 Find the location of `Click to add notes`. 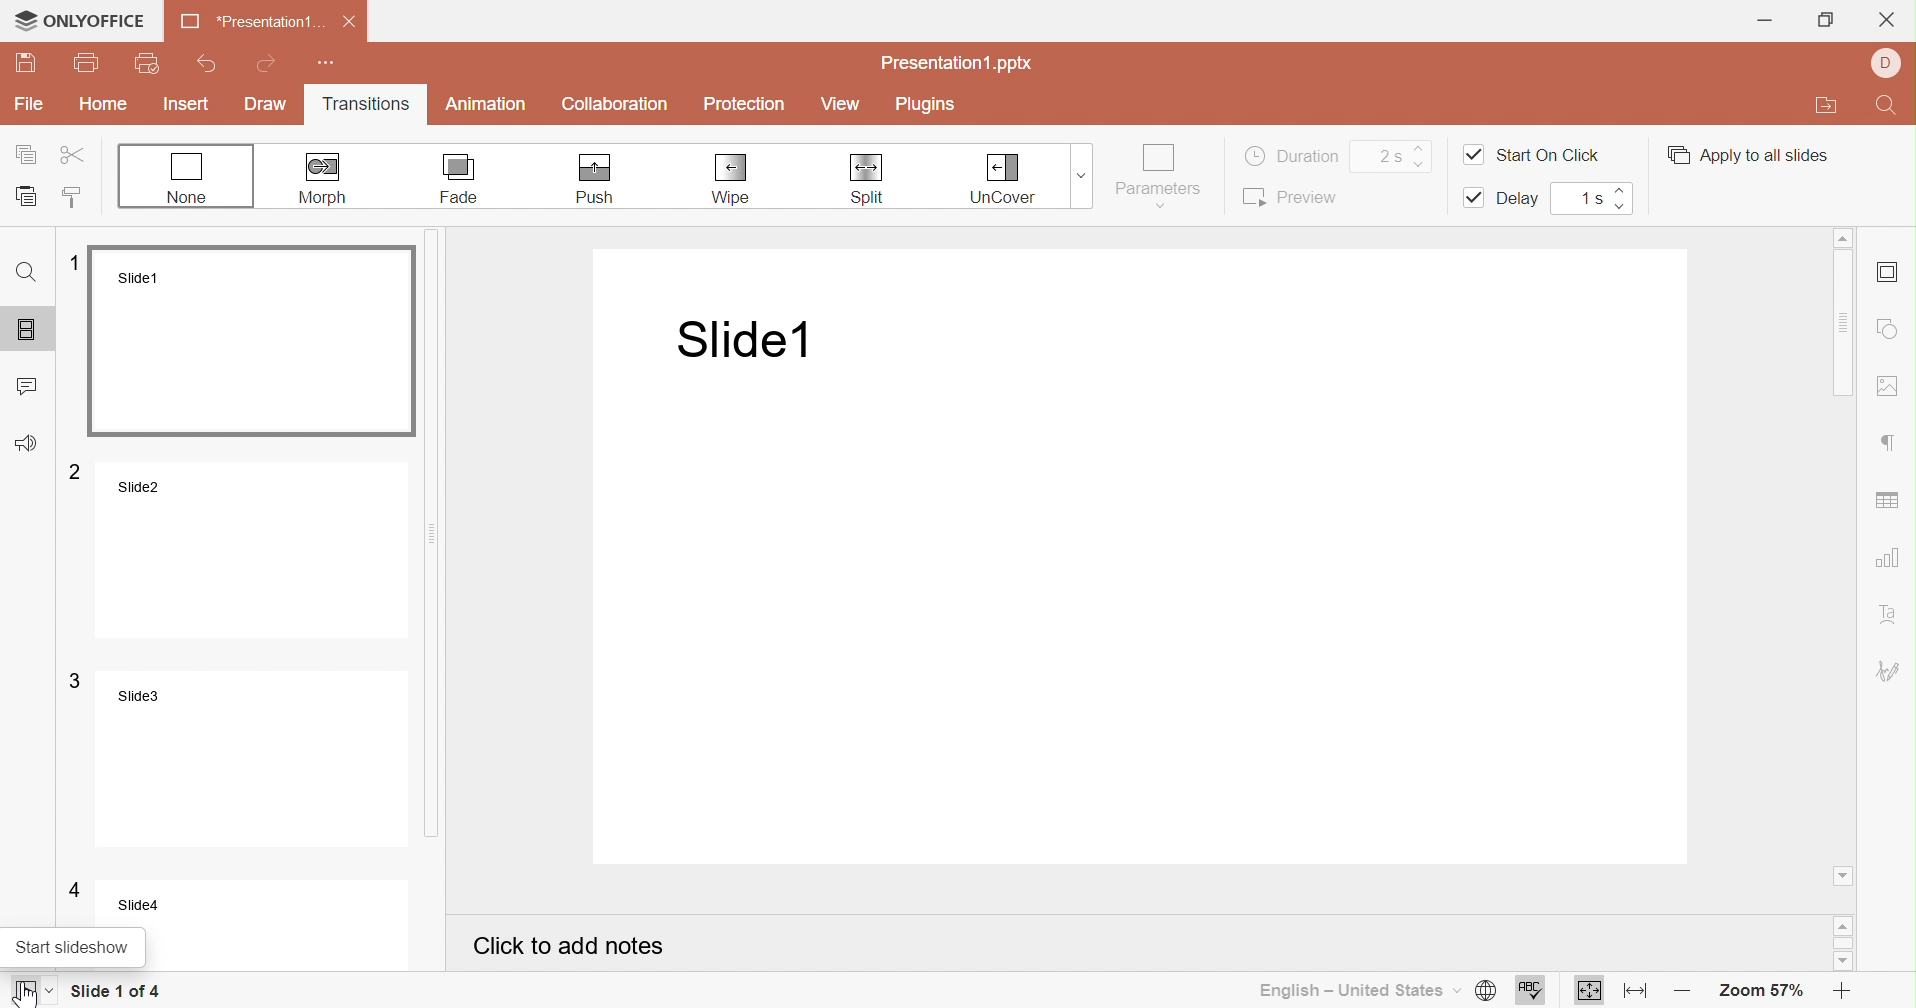

Click to add notes is located at coordinates (570, 948).